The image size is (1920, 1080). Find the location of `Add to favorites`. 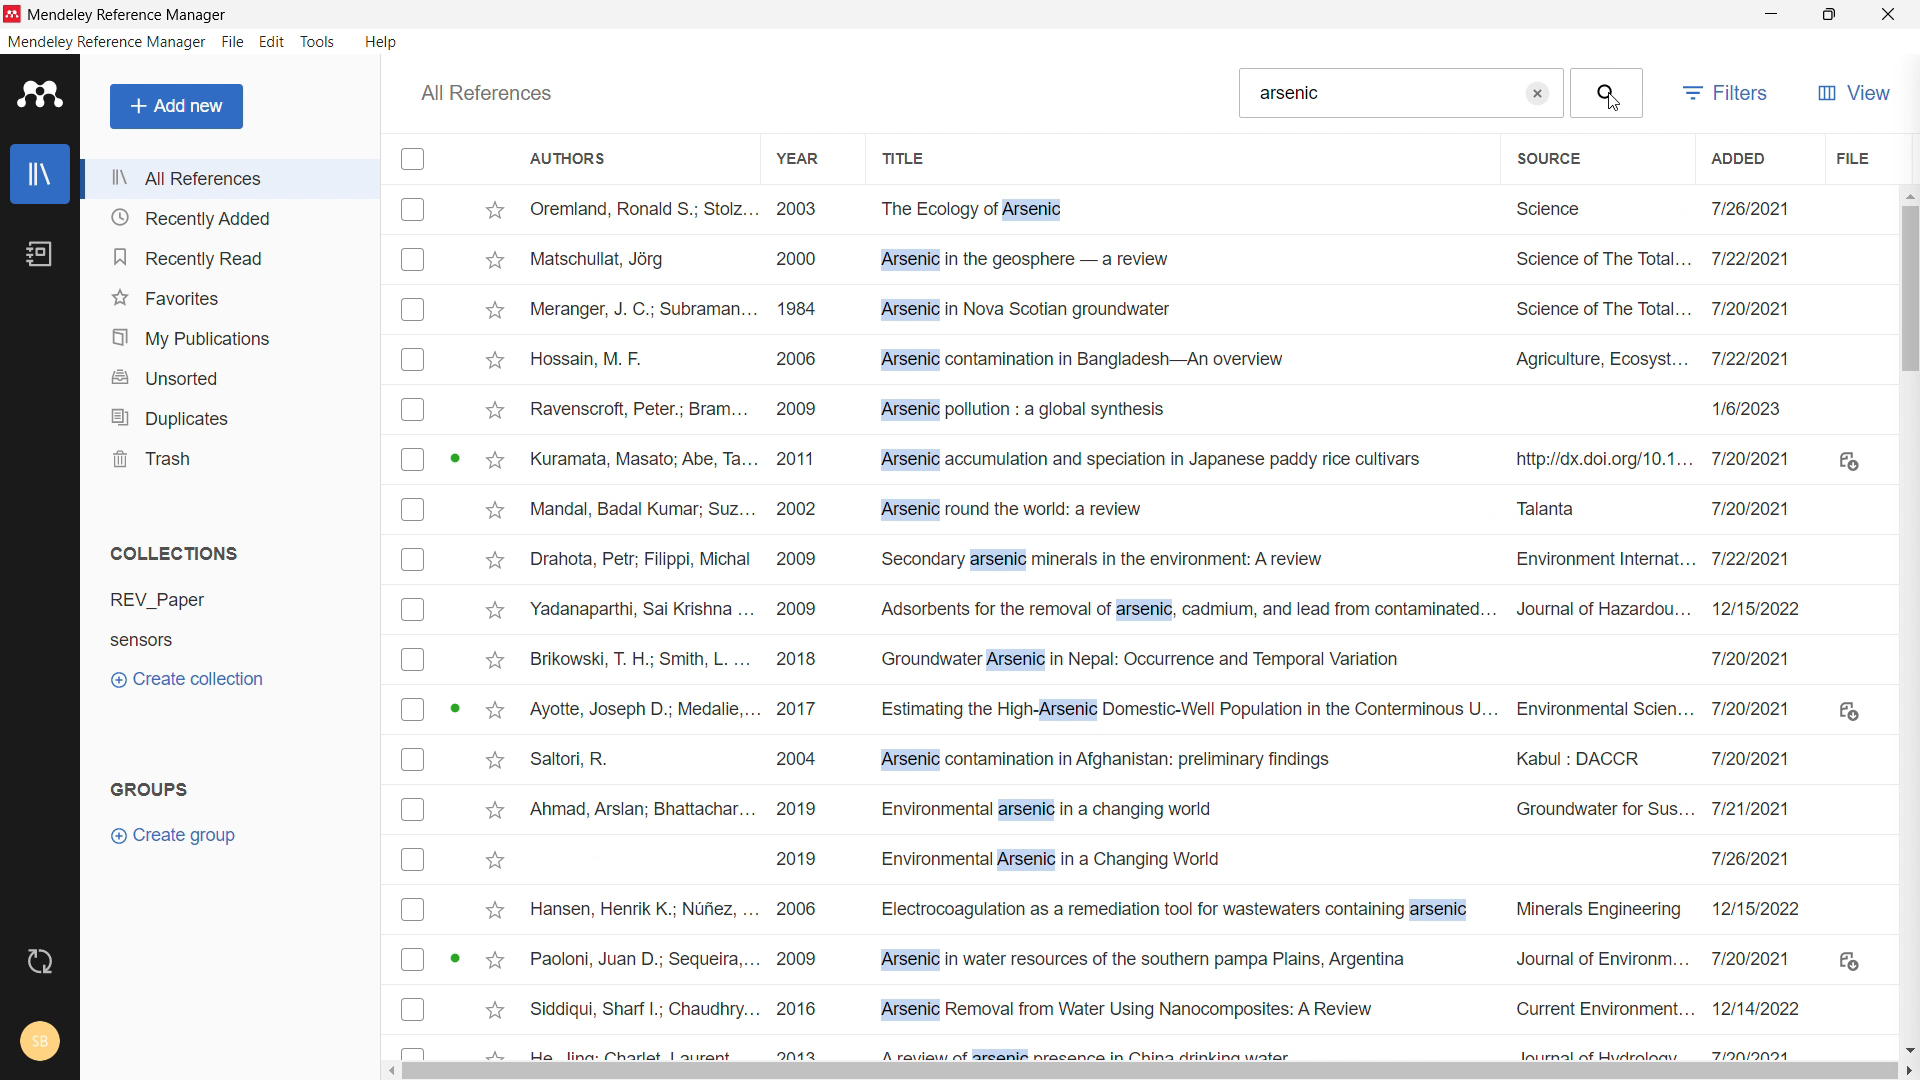

Add to favorites is located at coordinates (492, 306).